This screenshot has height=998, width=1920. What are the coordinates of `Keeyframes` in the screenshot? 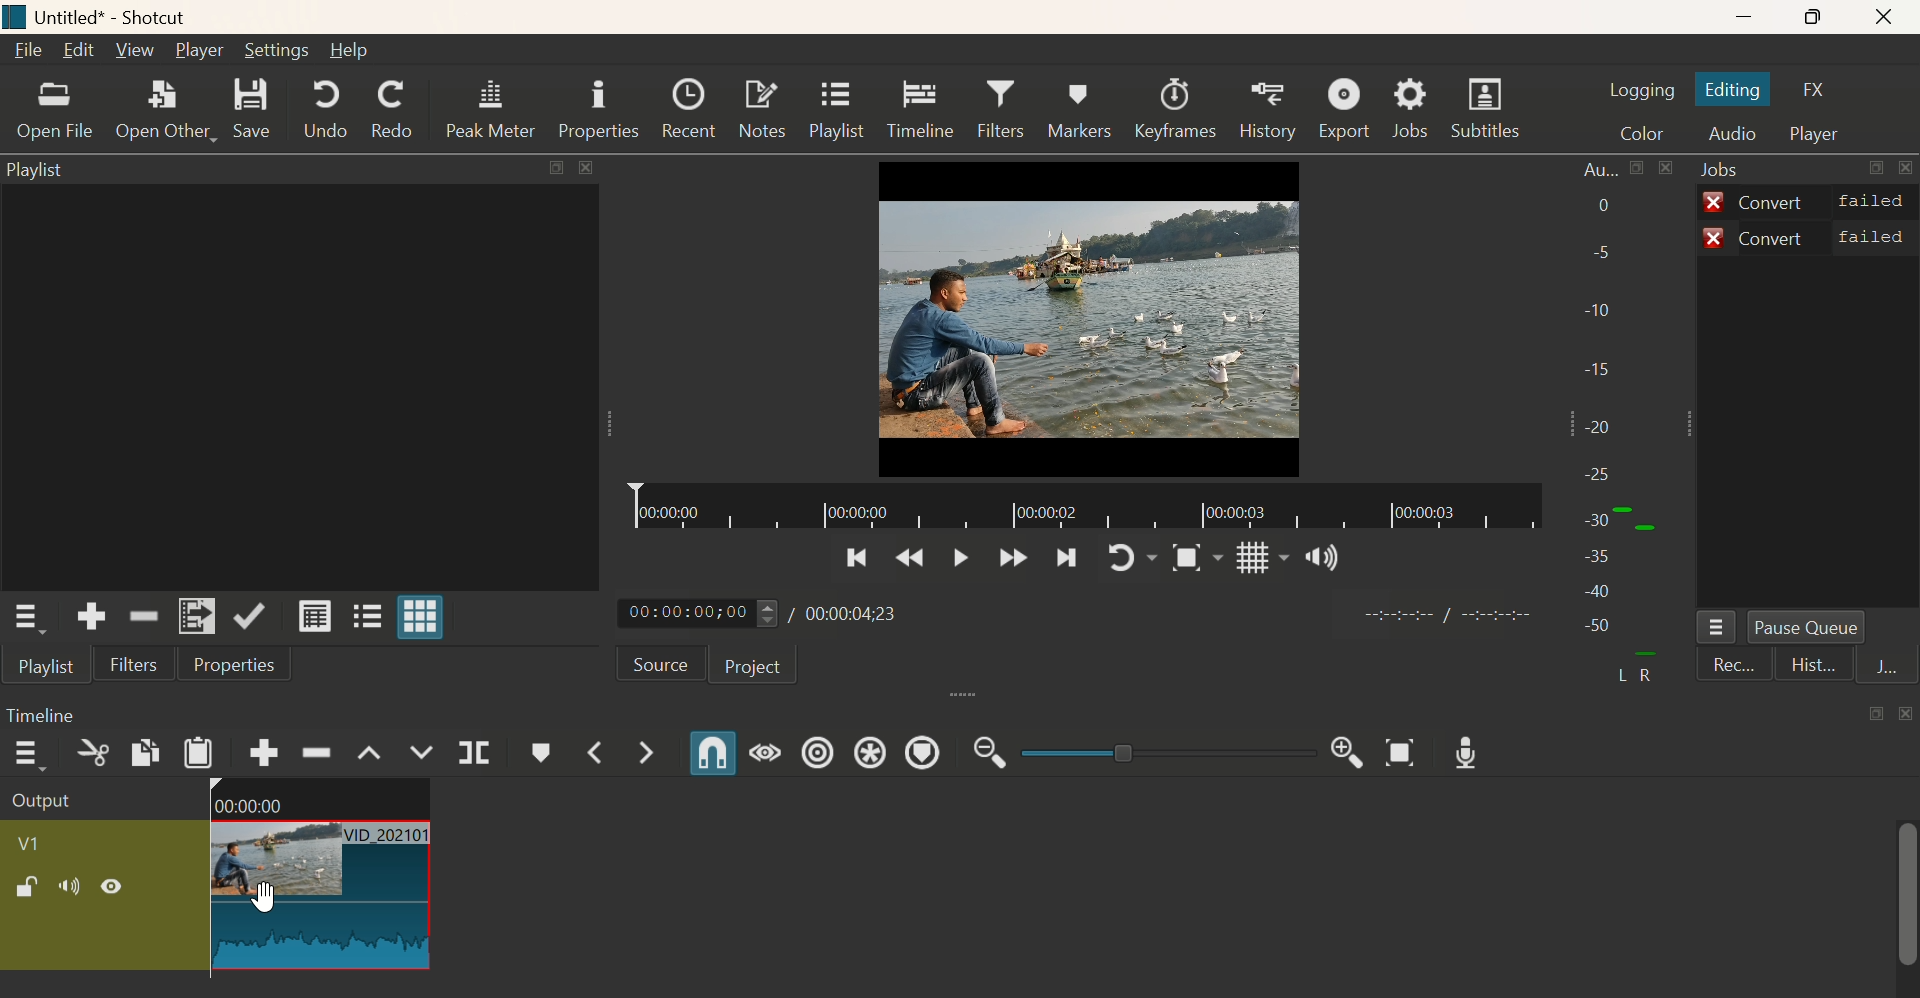 It's located at (1179, 110).